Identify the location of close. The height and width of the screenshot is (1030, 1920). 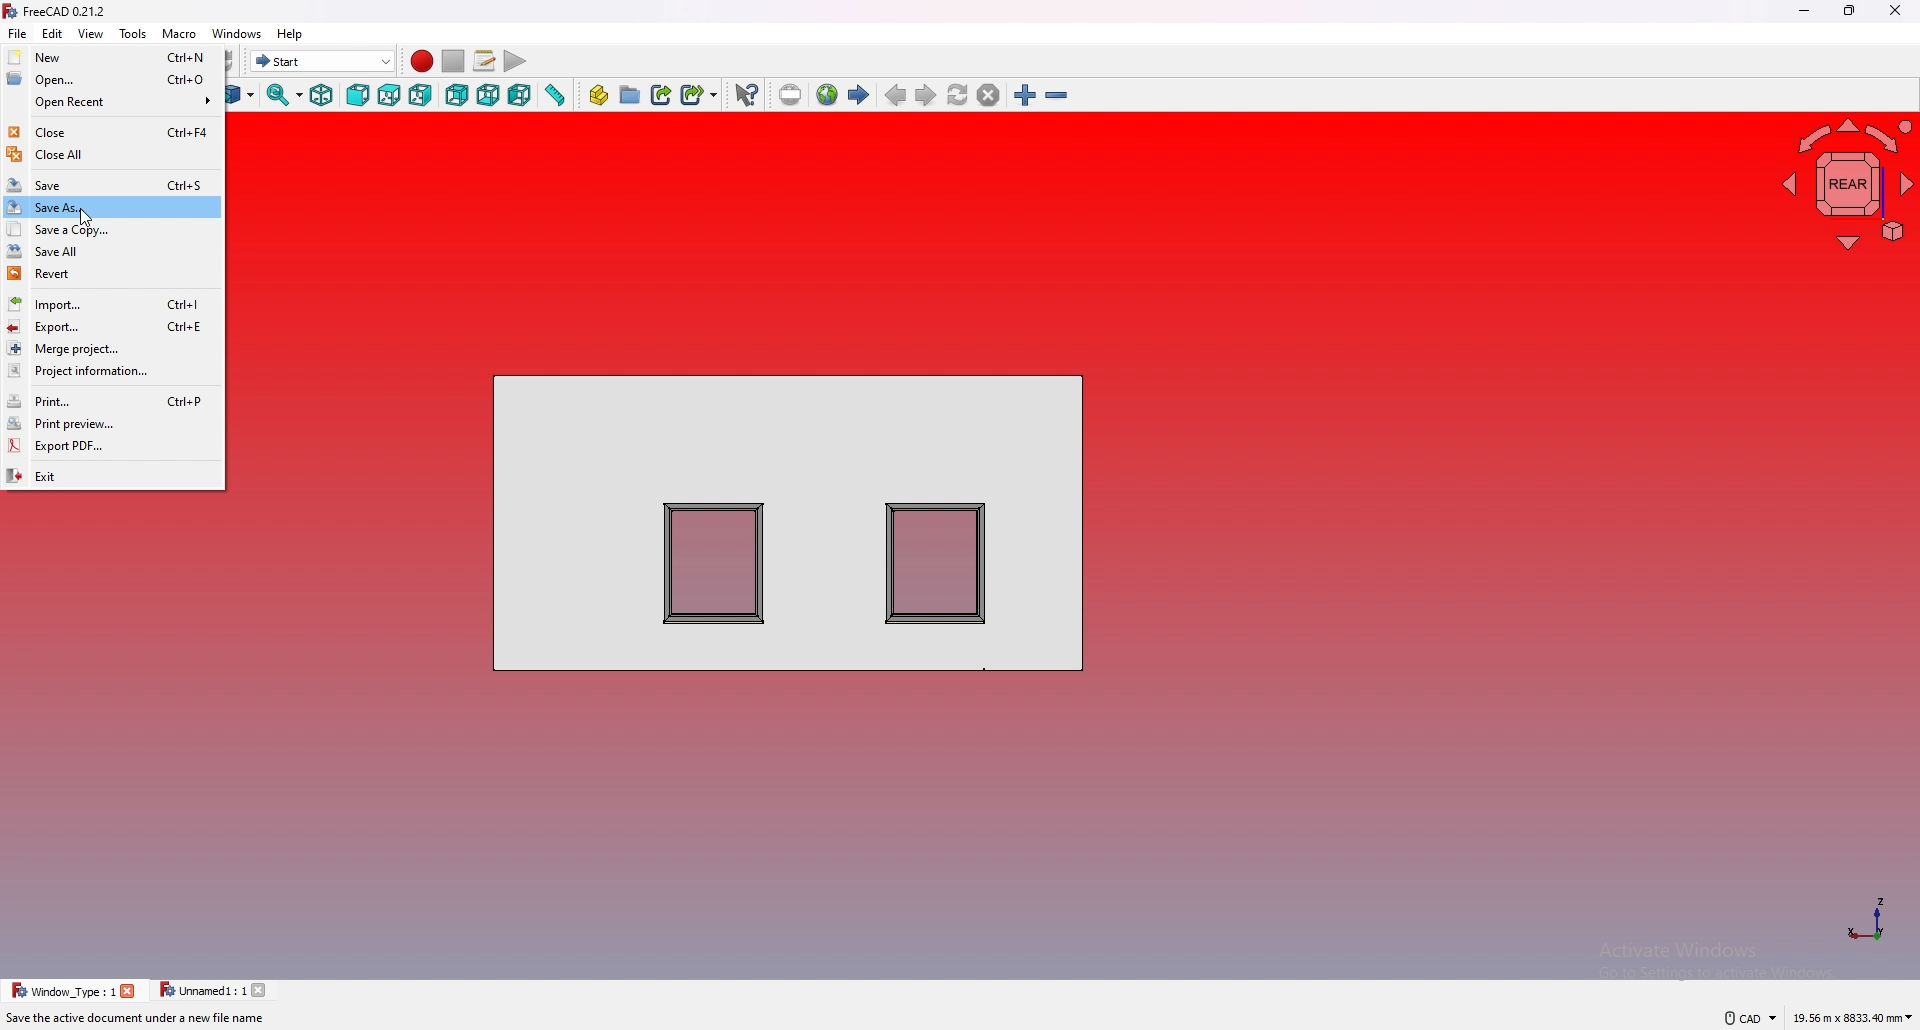
(263, 990).